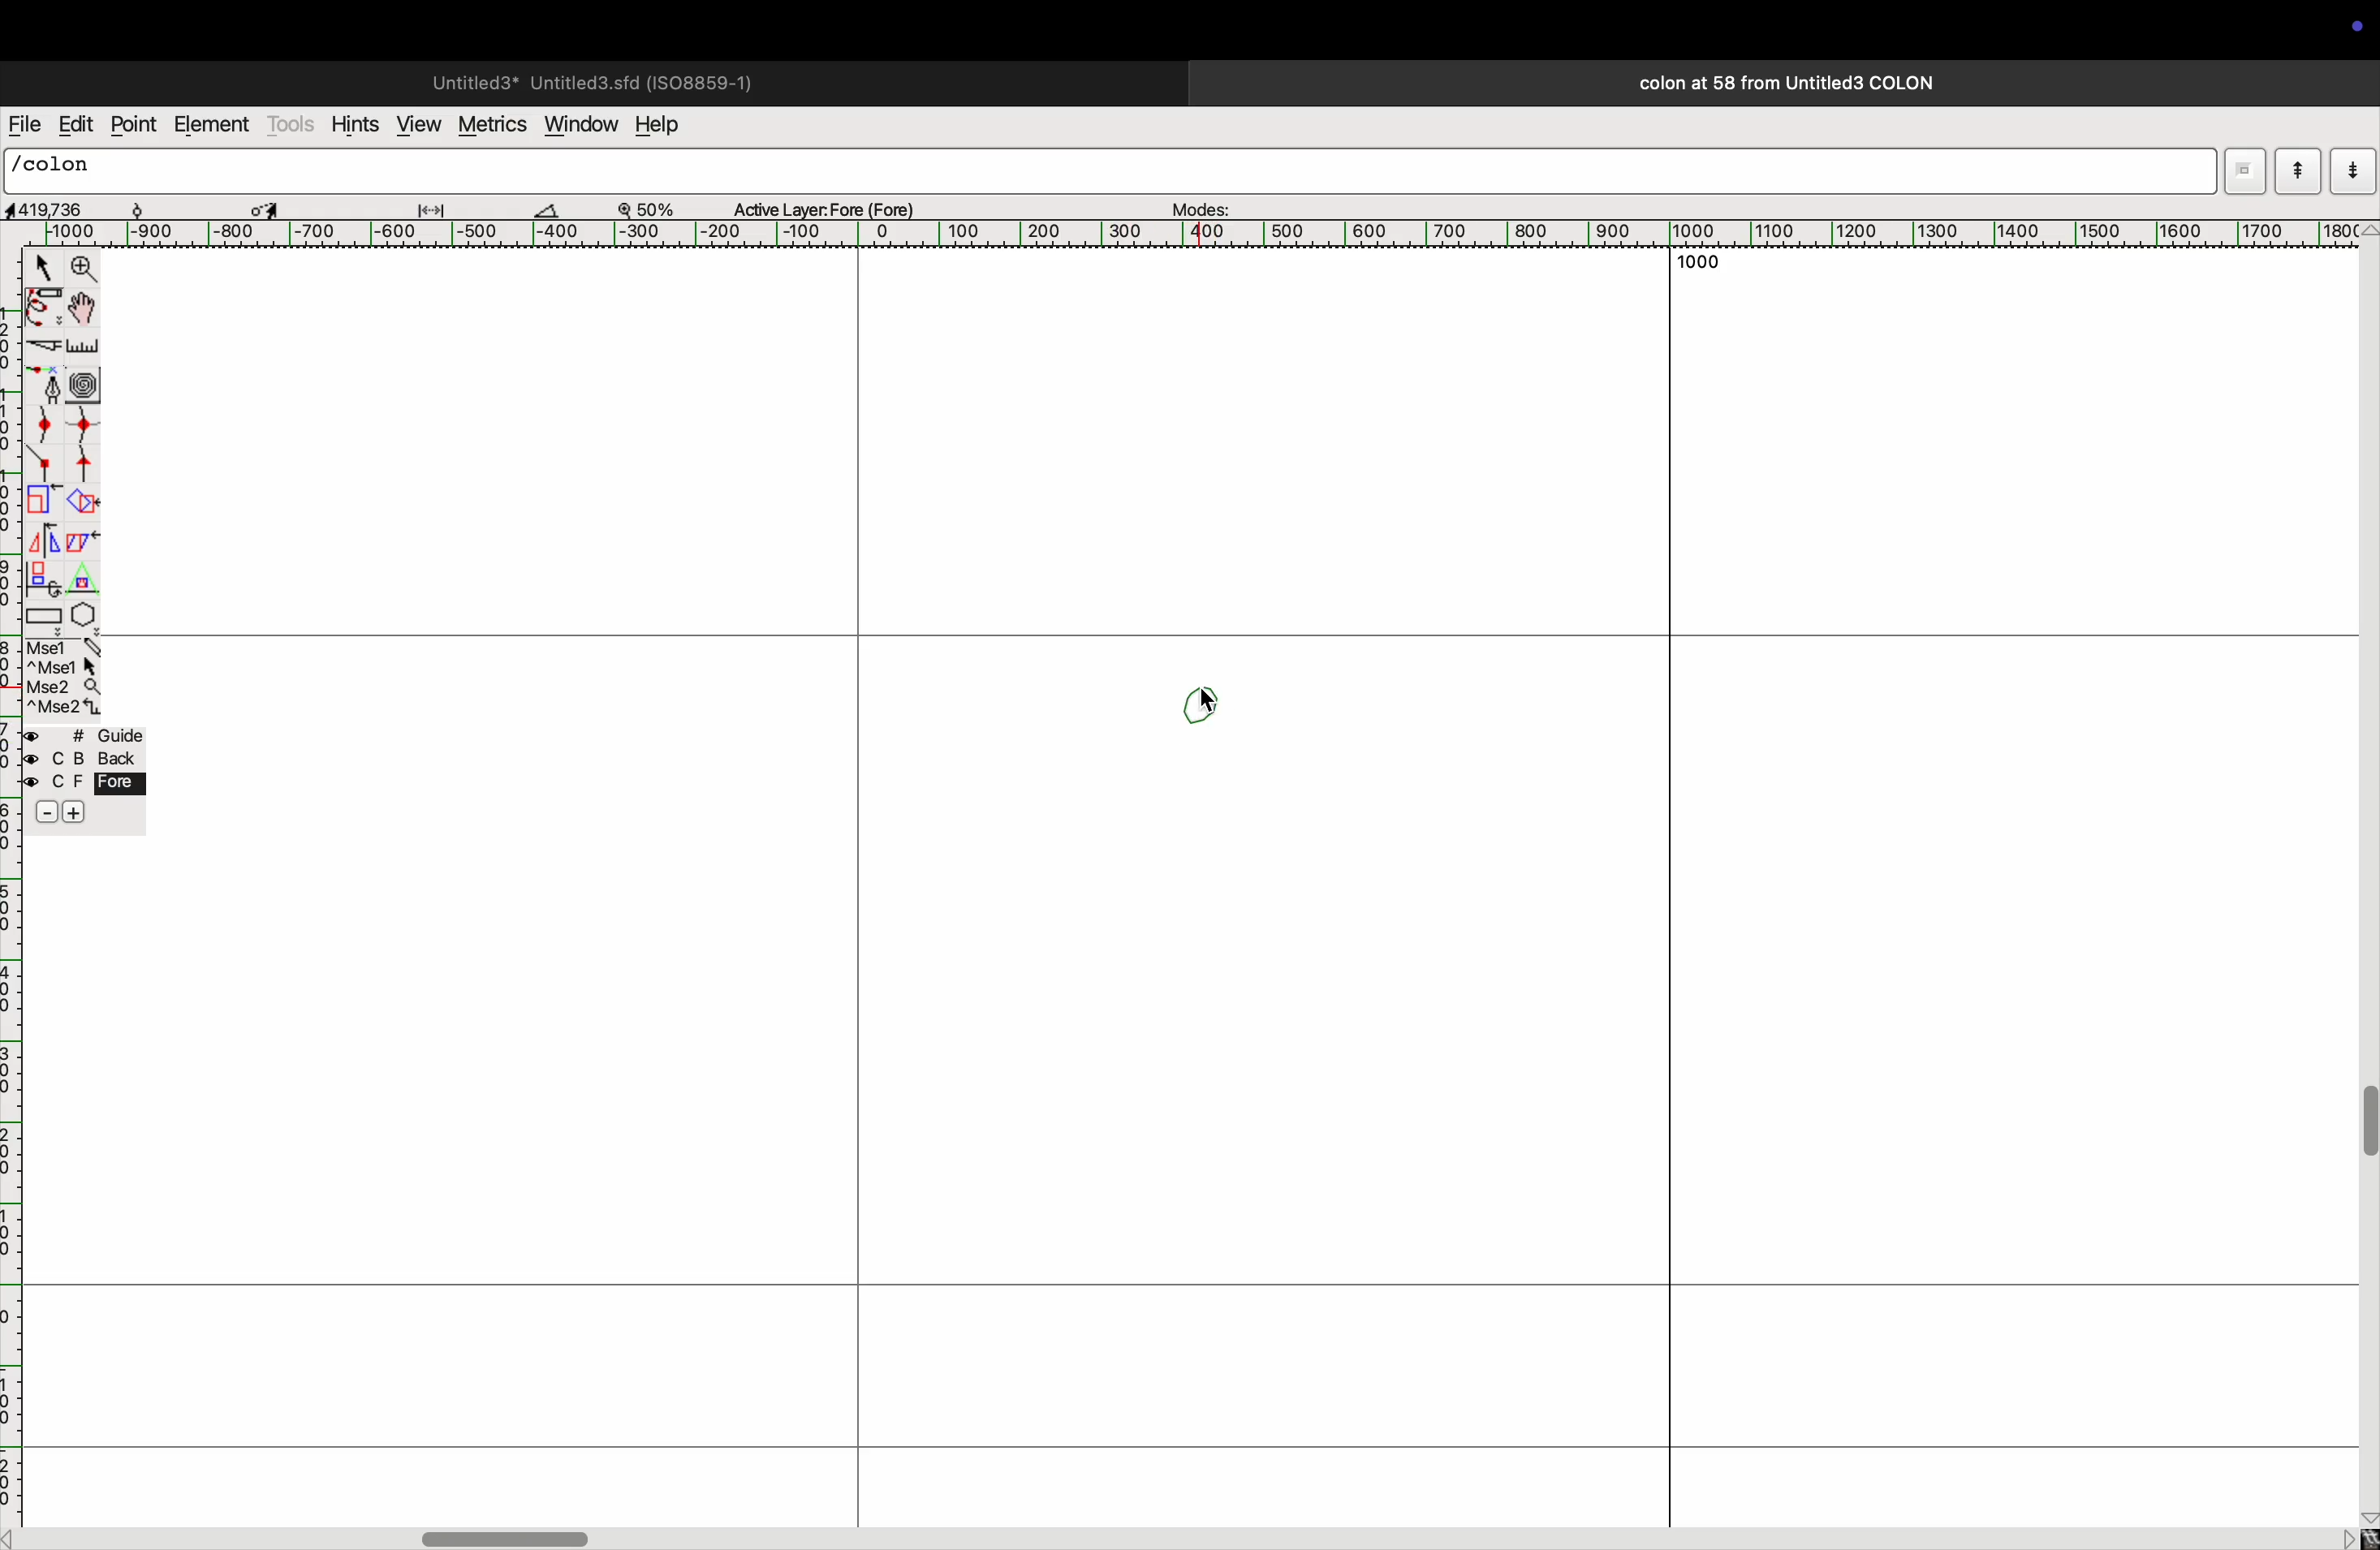 Image resolution: width=2380 pixels, height=1550 pixels. Describe the element at coordinates (1778, 83) in the screenshot. I see `colon title` at that location.